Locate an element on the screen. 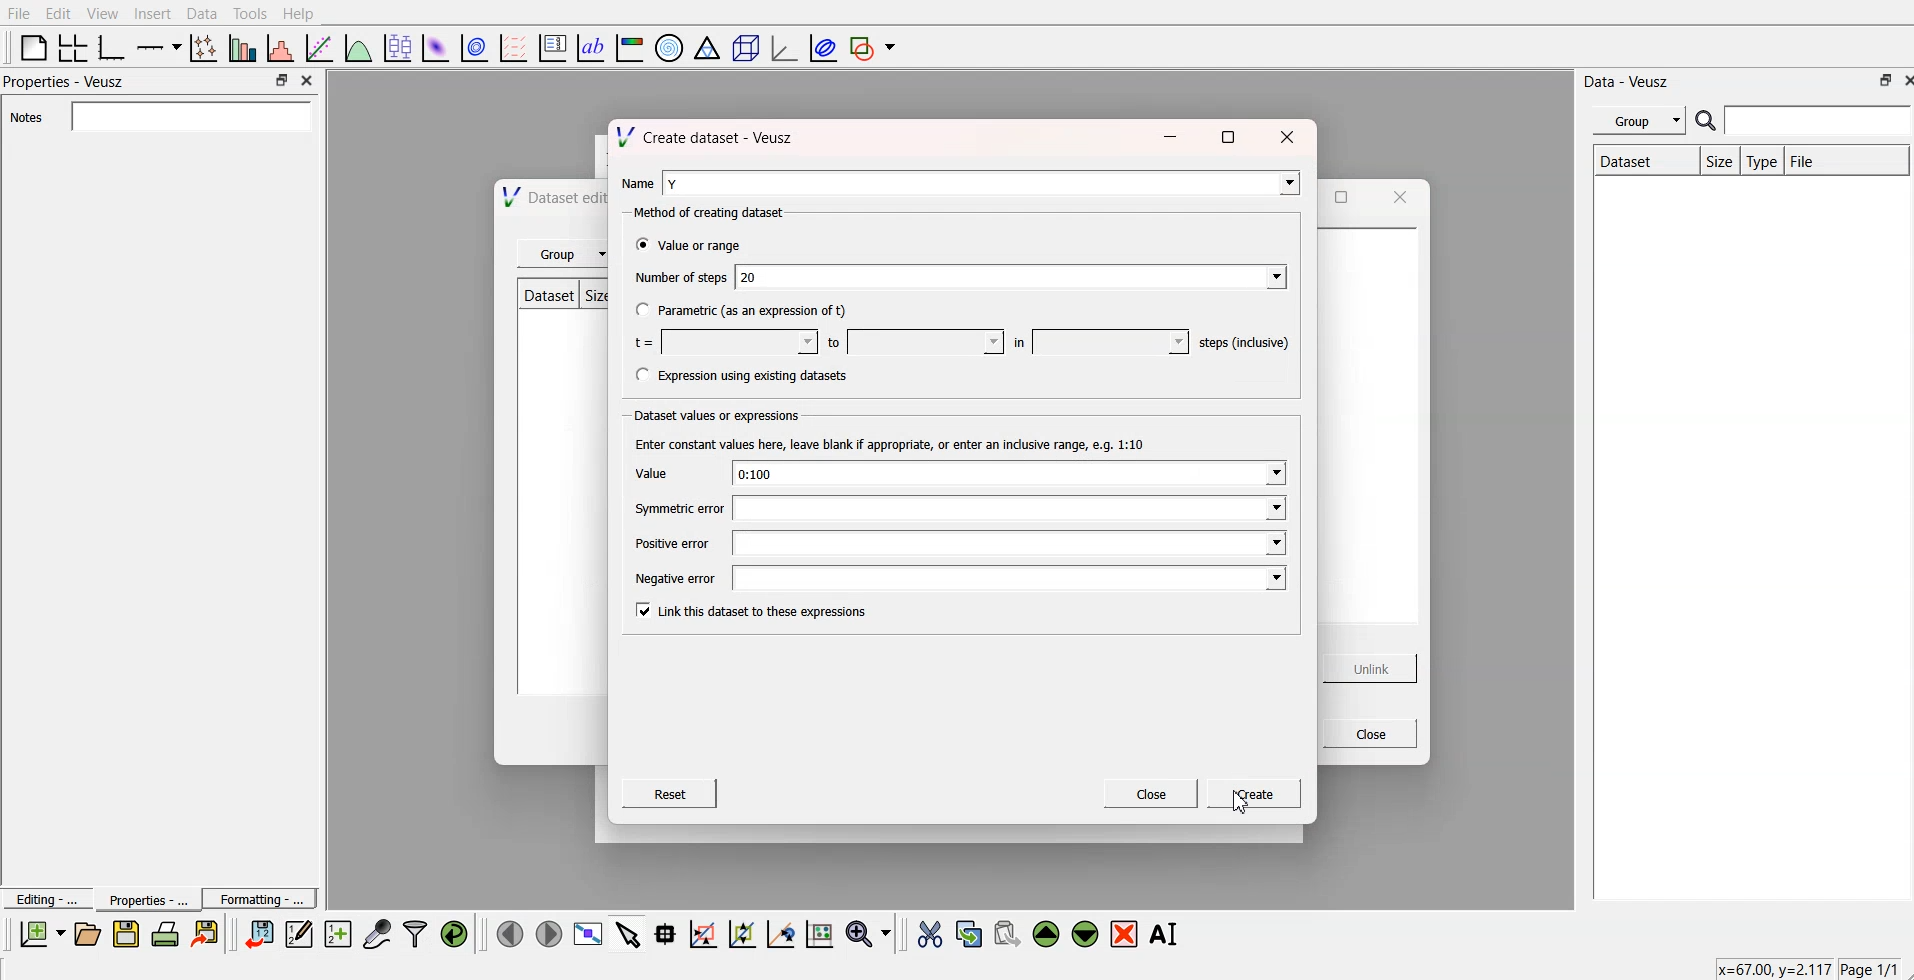 The image size is (1914, 980). Data is located at coordinates (202, 13).